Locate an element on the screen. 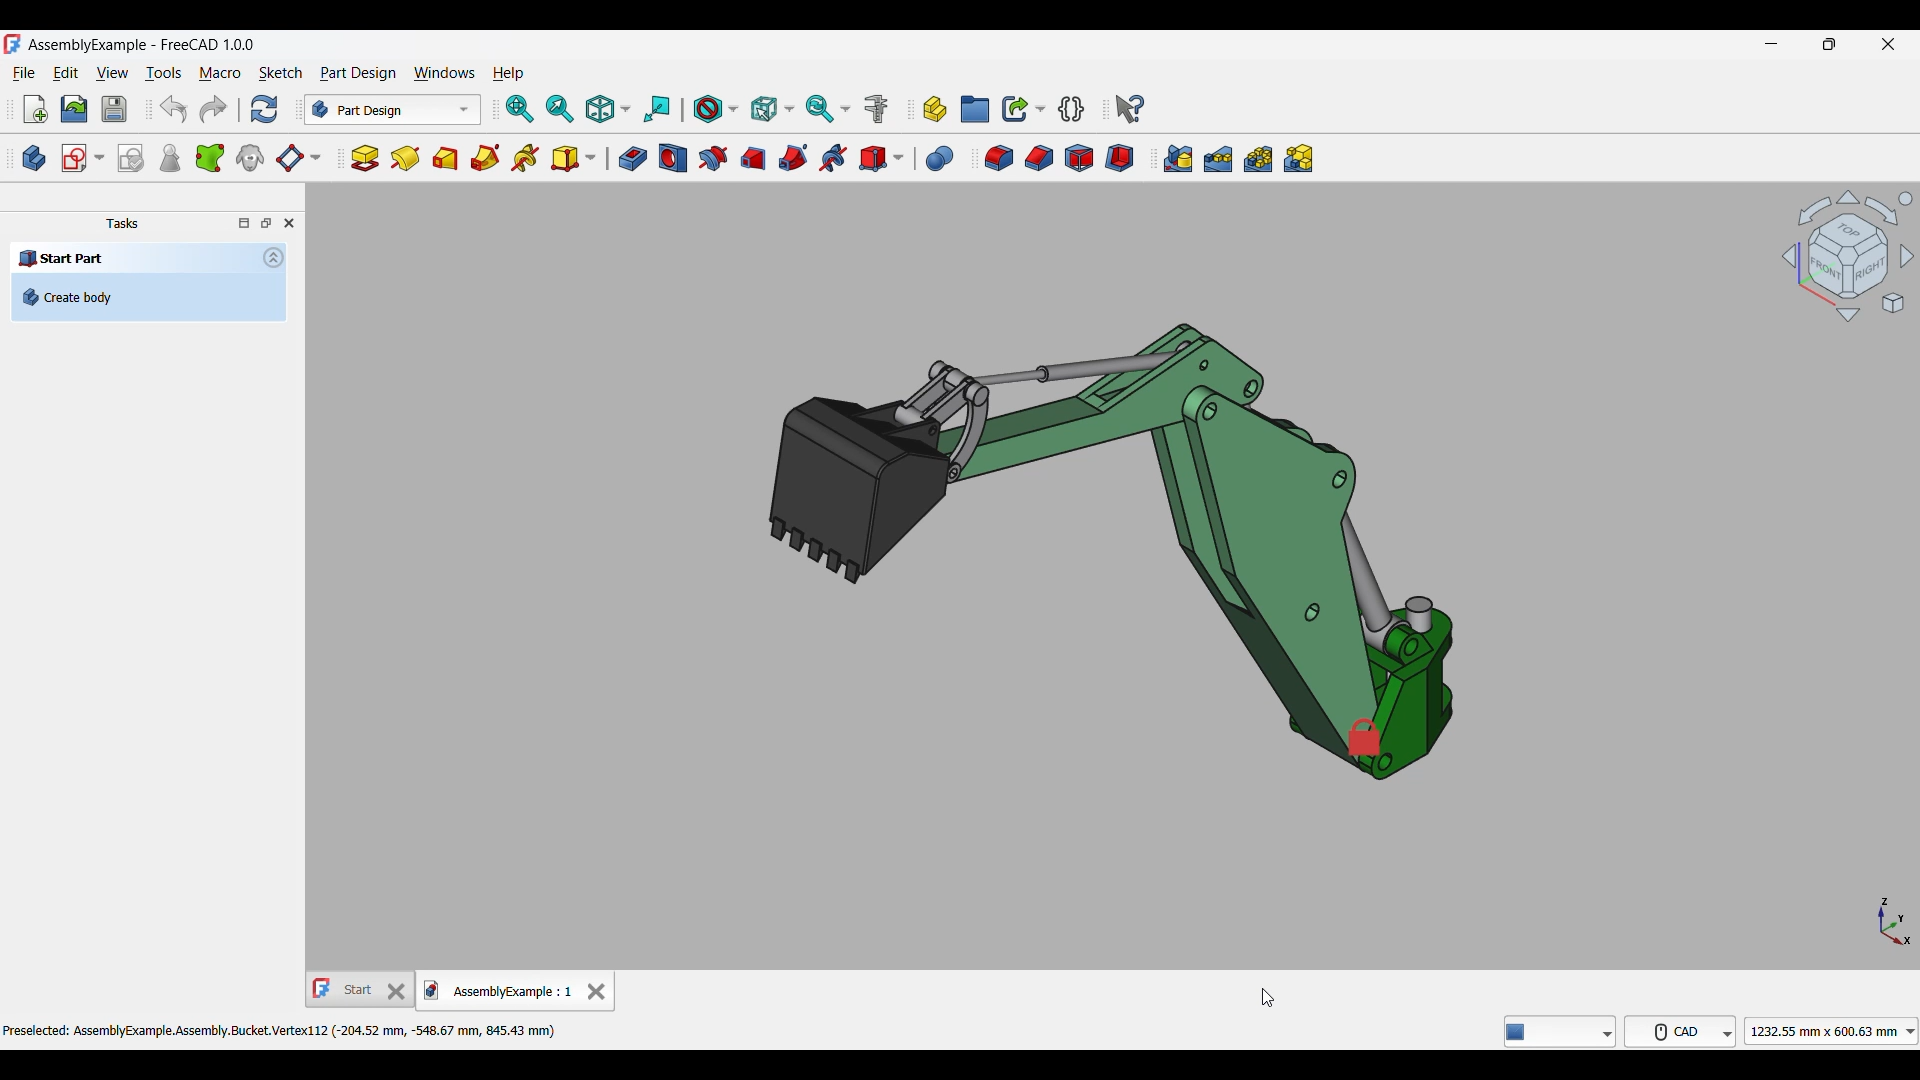 This screenshot has height=1080, width=1920. freeCAD tools is located at coordinates (1563, 1031).